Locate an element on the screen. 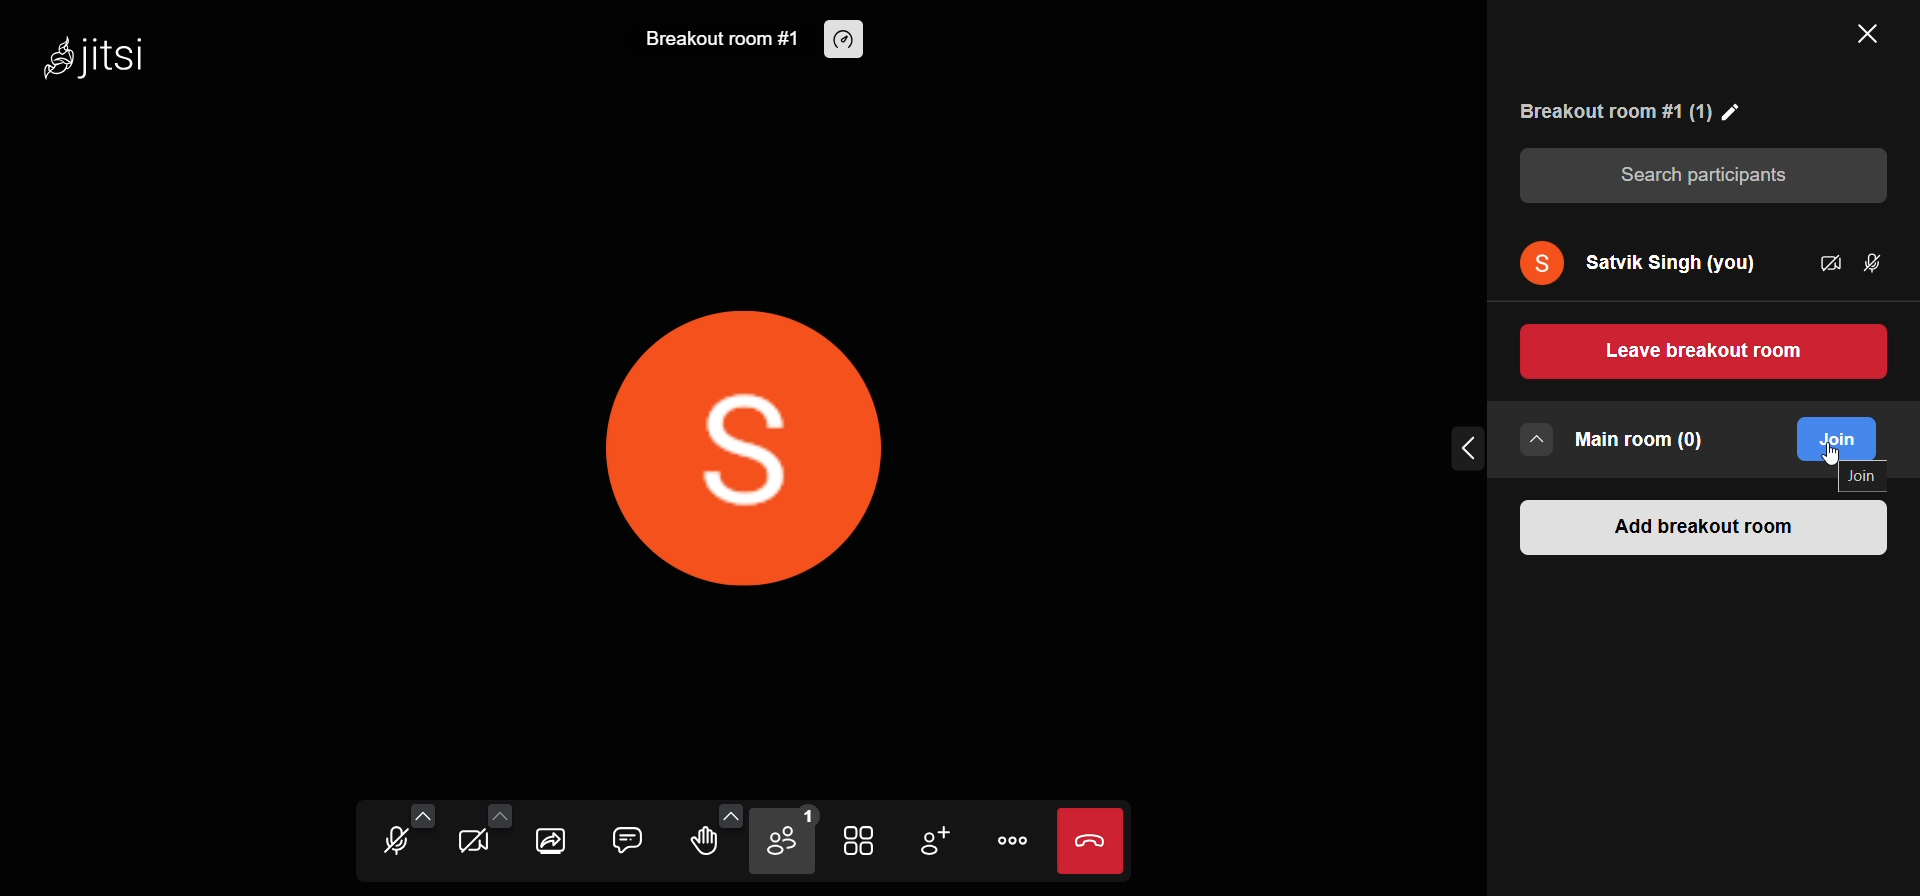 The height and width of the screenshot is (896, 1920). invite people is located at coordinates (943, 840).